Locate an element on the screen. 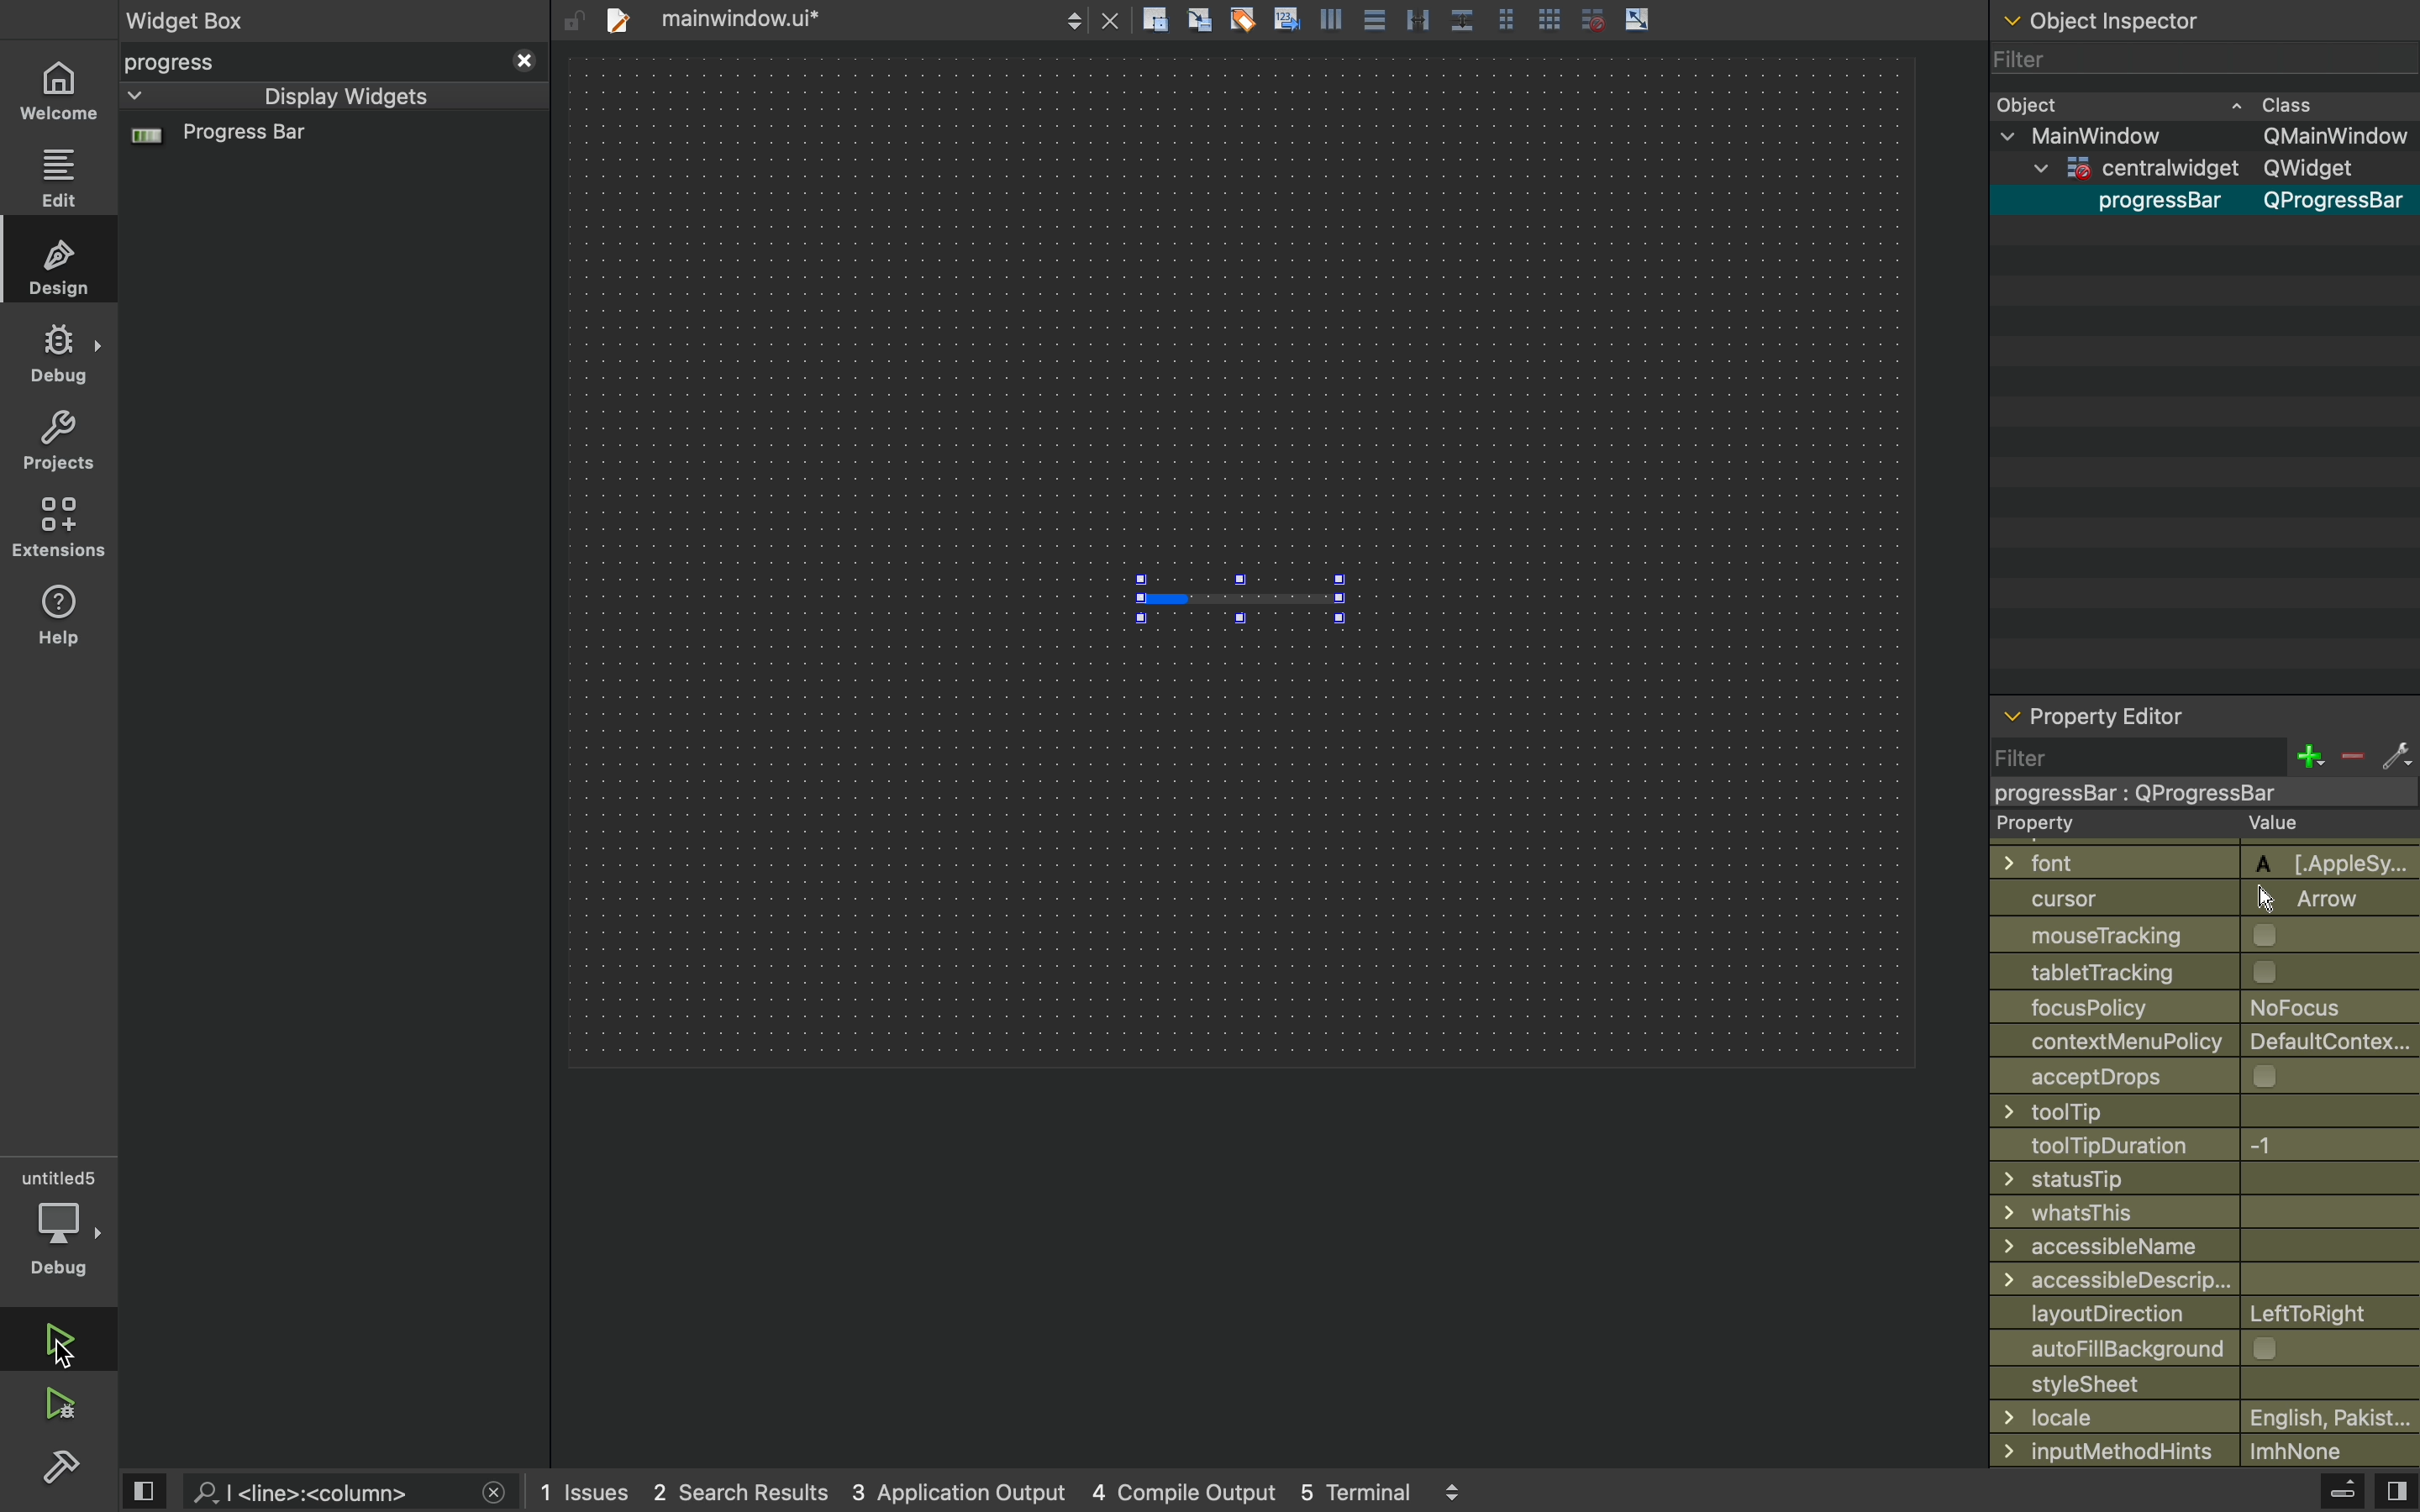 This screenshot has height=1512, width=2420. layout actions is located at coordinates (1491, 19).